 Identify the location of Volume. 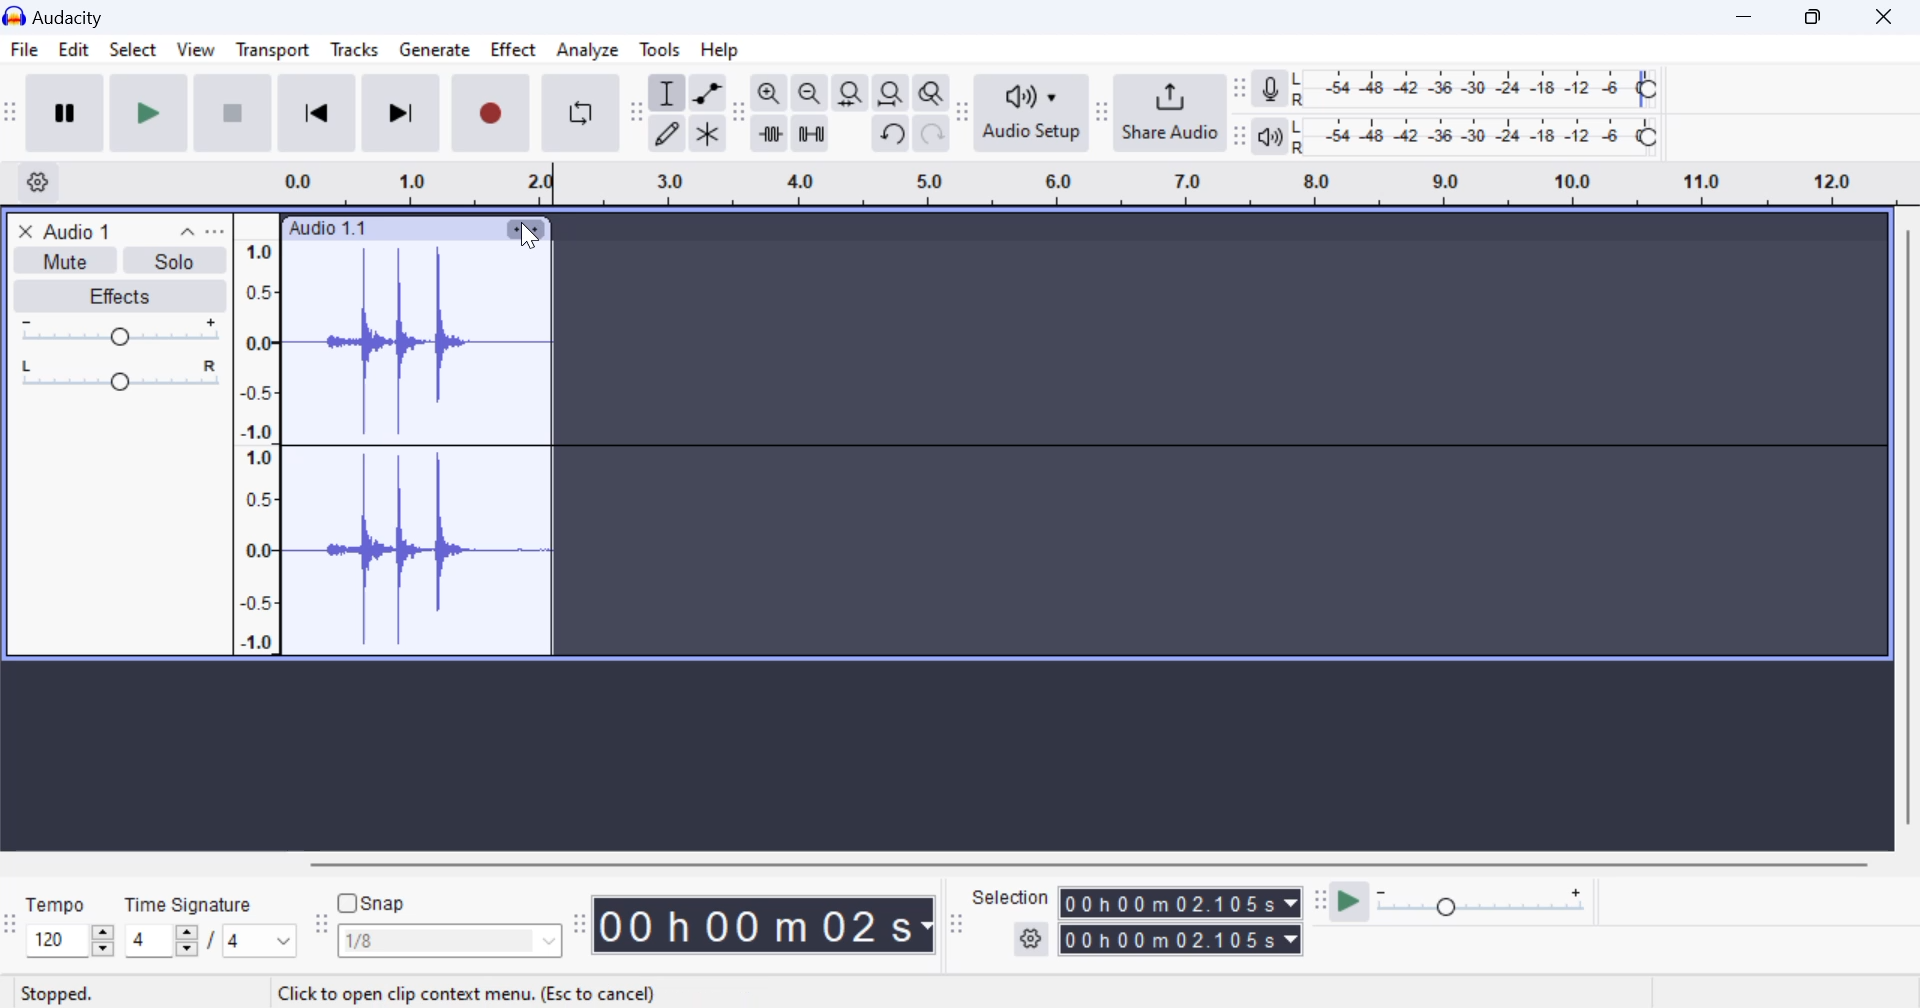
(116, 332).